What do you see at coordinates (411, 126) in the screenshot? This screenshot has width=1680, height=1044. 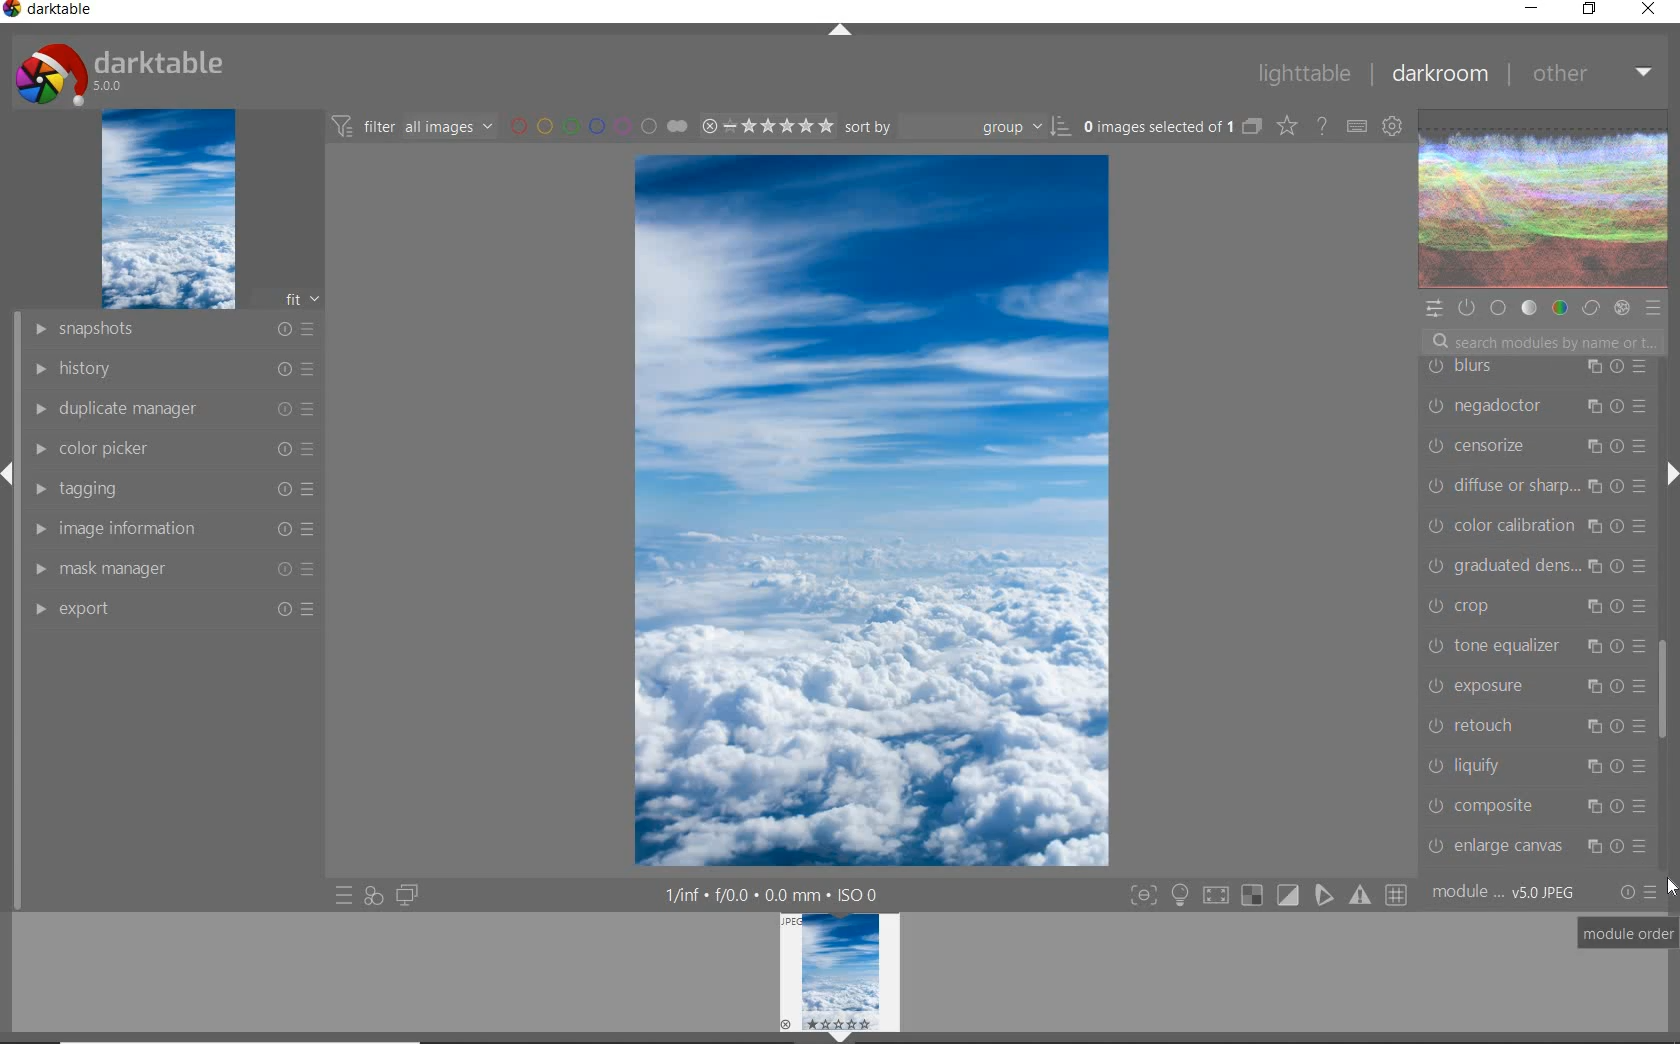 I see `FILTER ALL IMAGES` at bounding box center [411, 126].